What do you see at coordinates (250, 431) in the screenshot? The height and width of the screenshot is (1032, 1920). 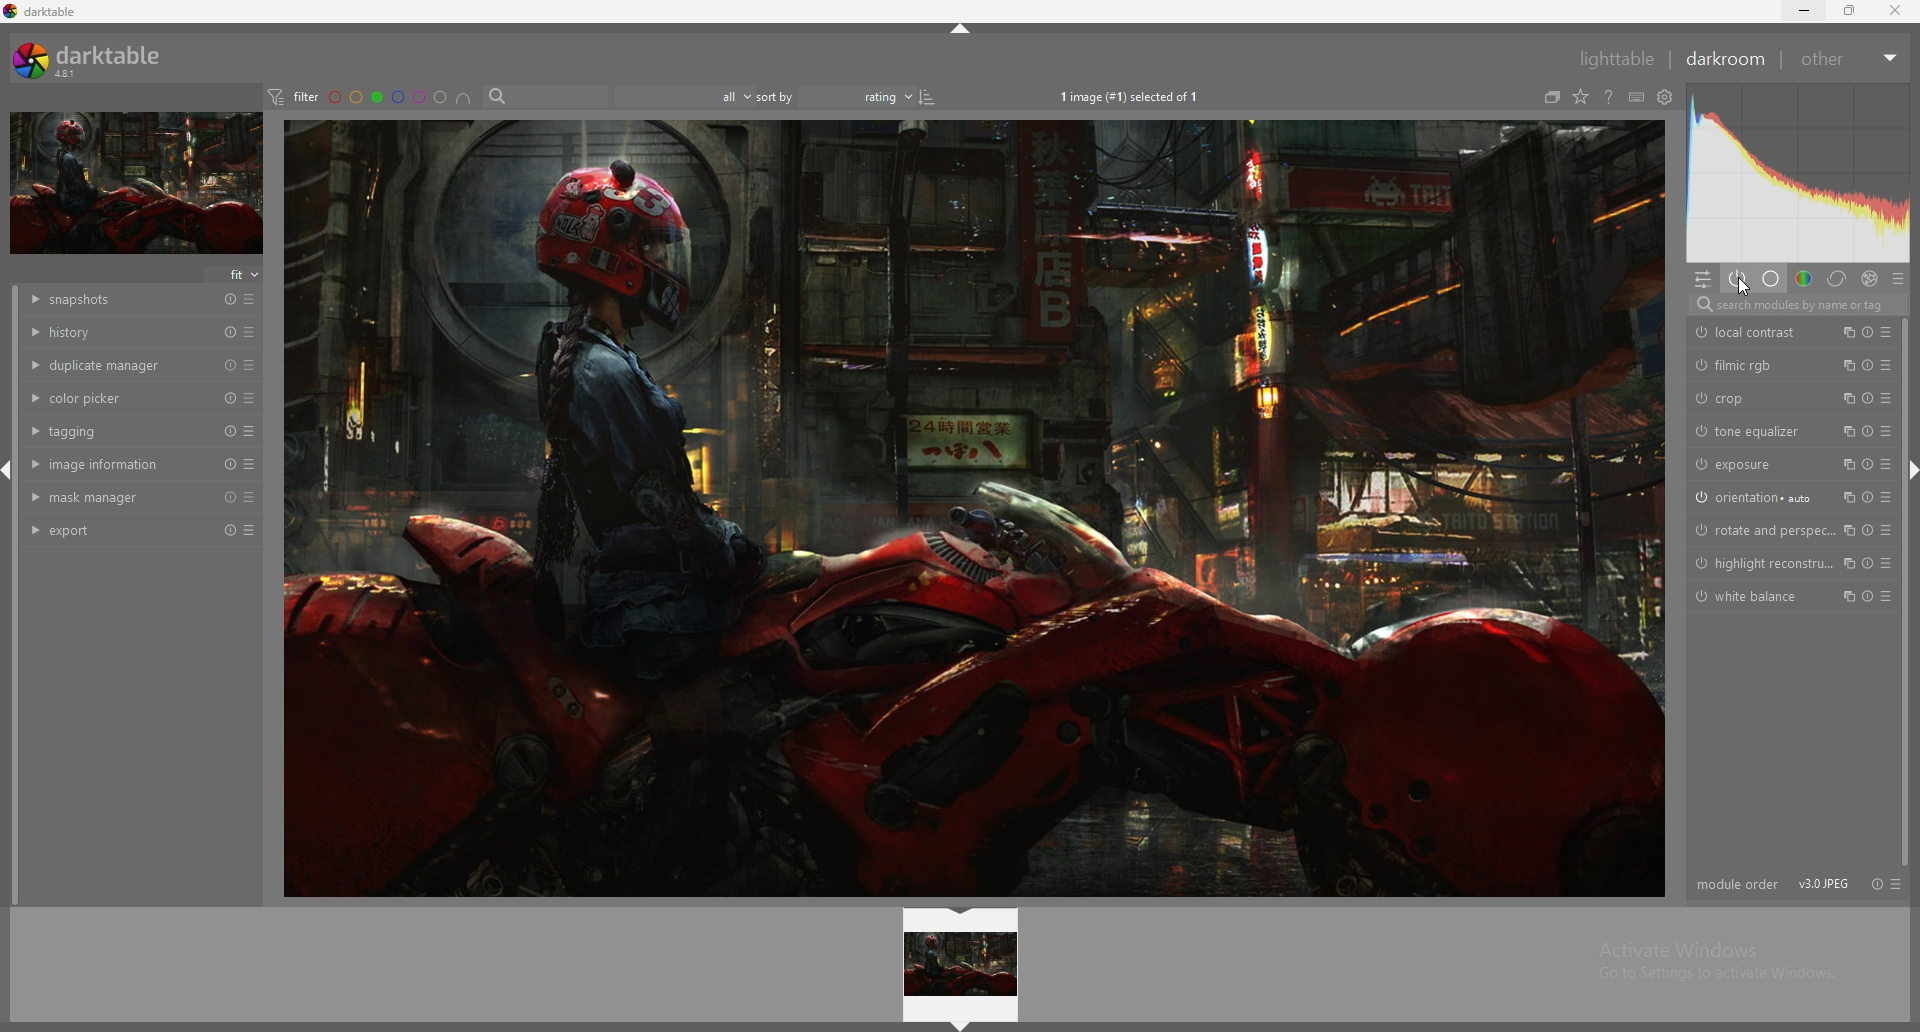 I see `presets` at bounding box center [250, 431].